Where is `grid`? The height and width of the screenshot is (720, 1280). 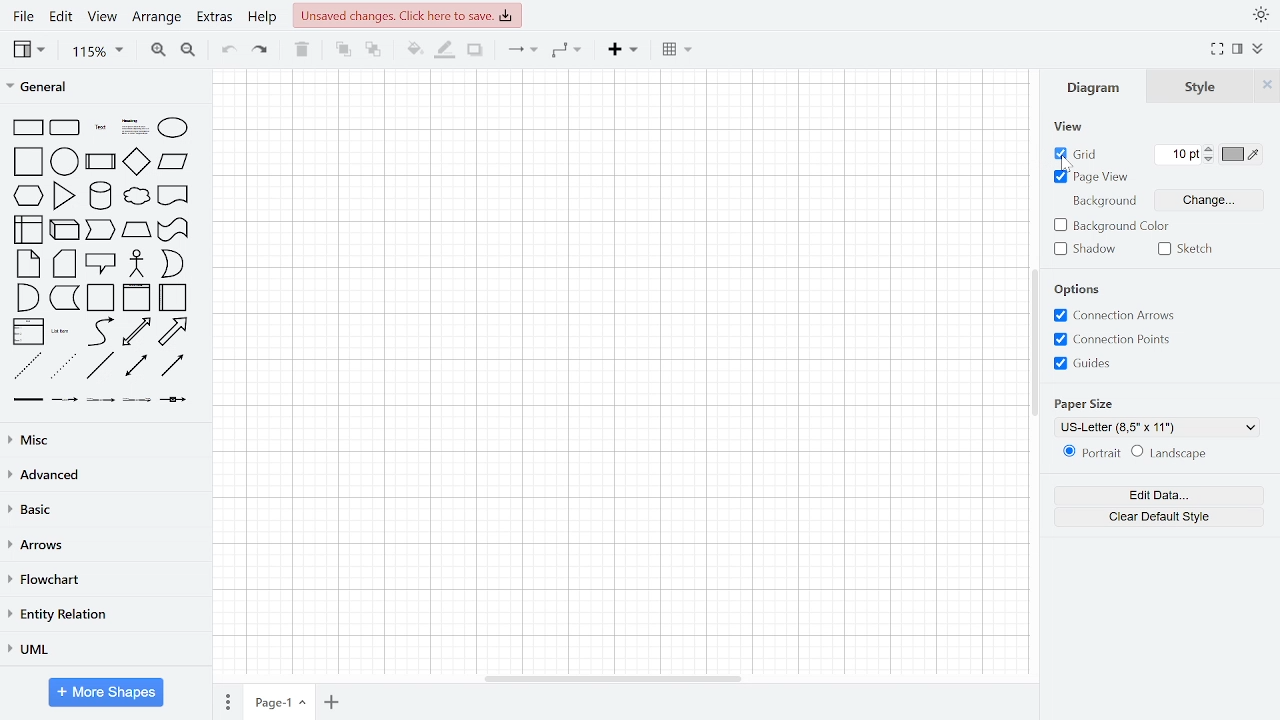 grid is located at coordinates (1072, 155).